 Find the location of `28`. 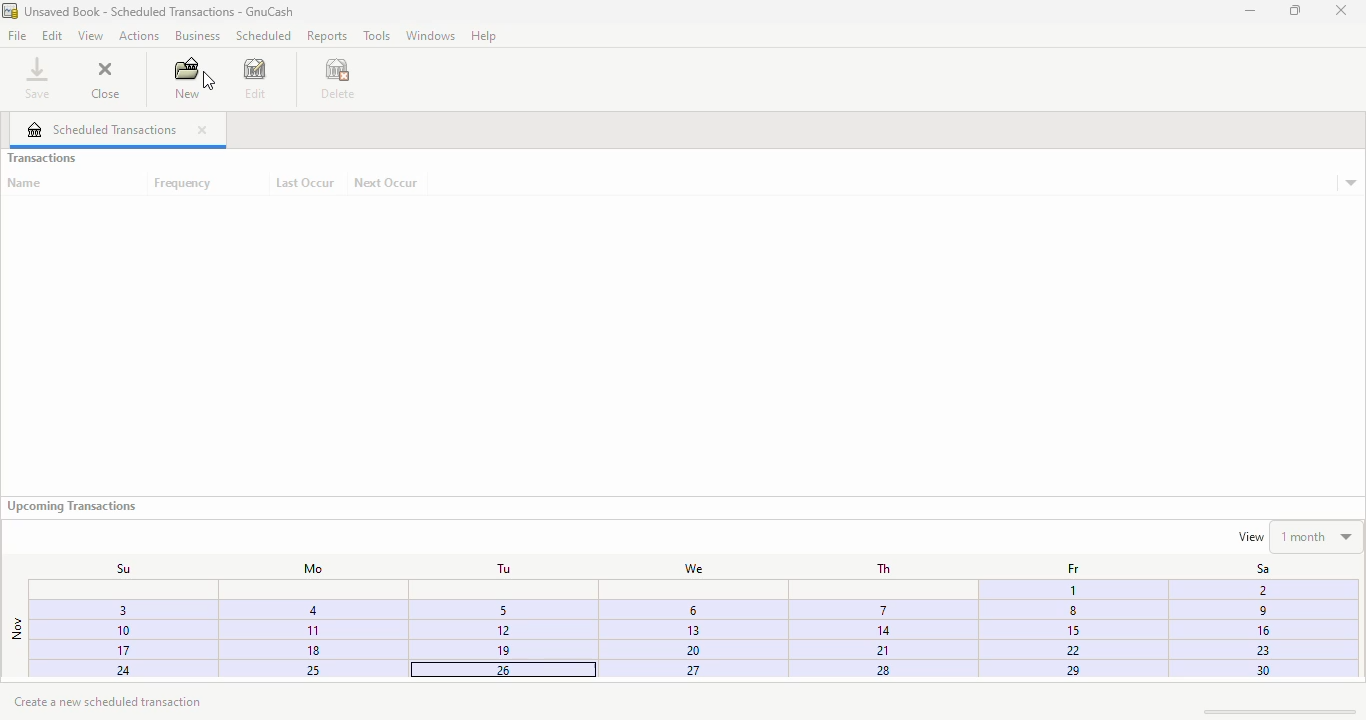

28 is located at coordinates (886, 673).